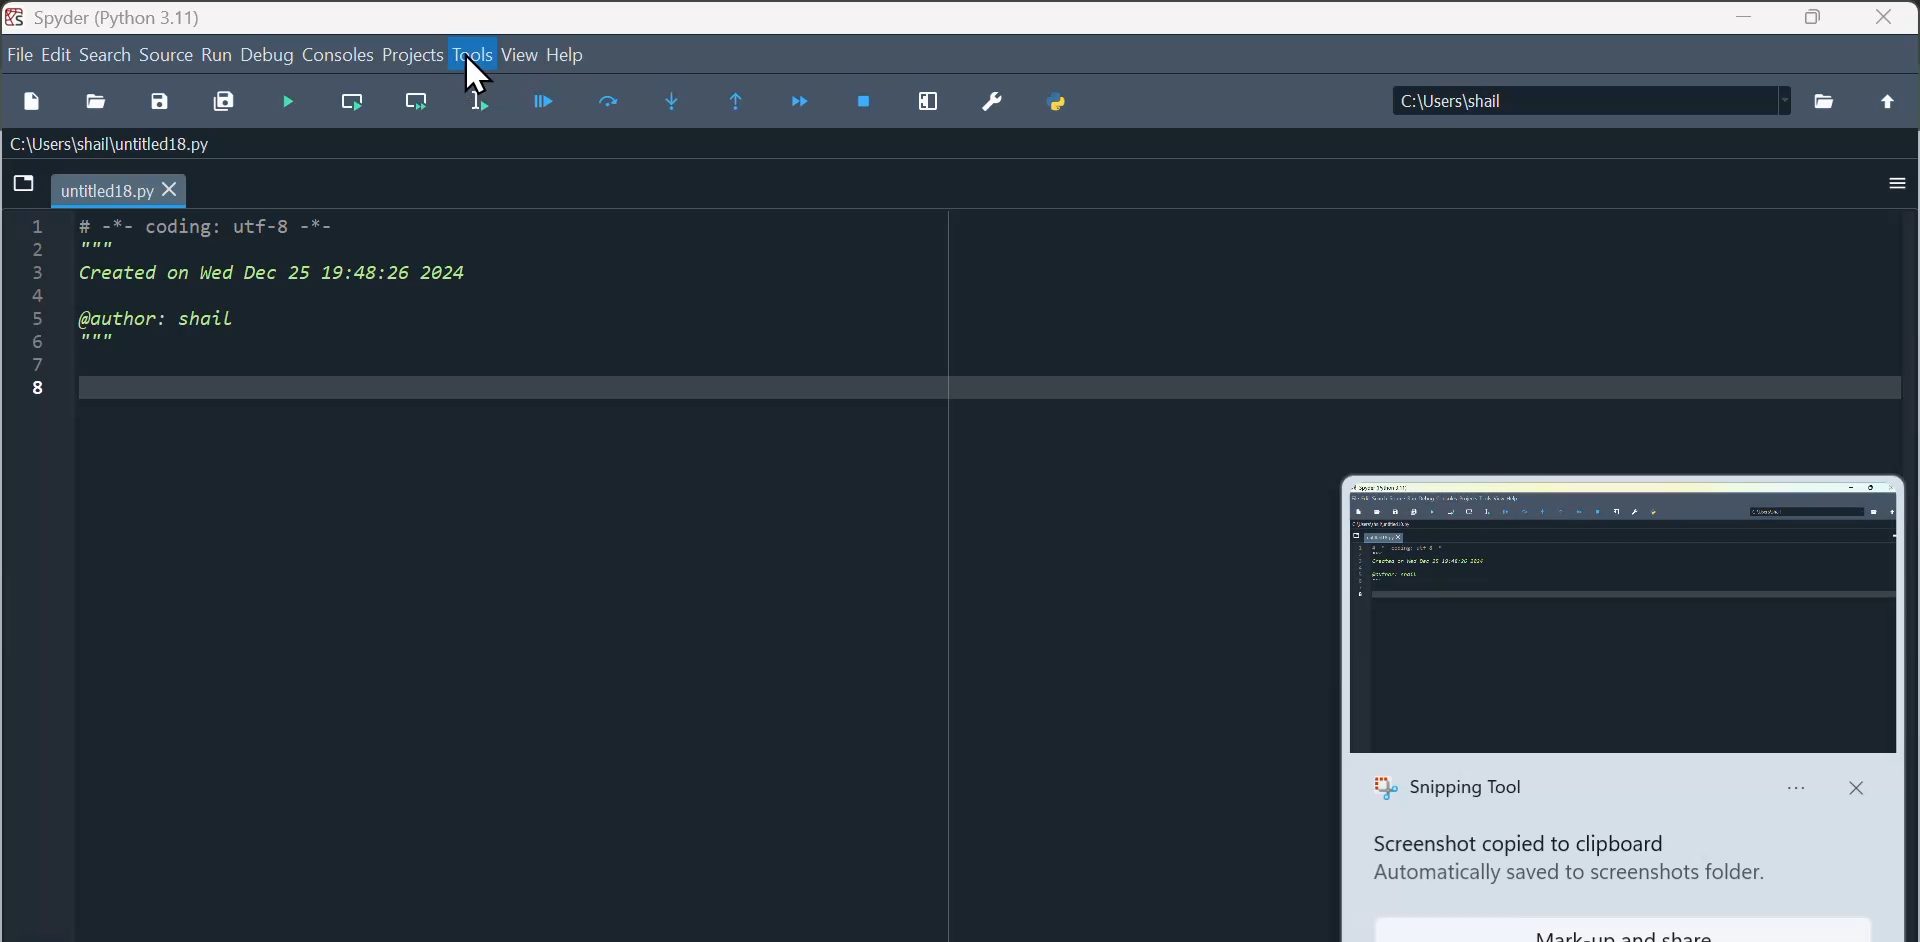 The height and width of the screenshot is (942, 1920). Describe the element at coordinates (1745, 19) in the screenshot. I see `minimise` at that location.